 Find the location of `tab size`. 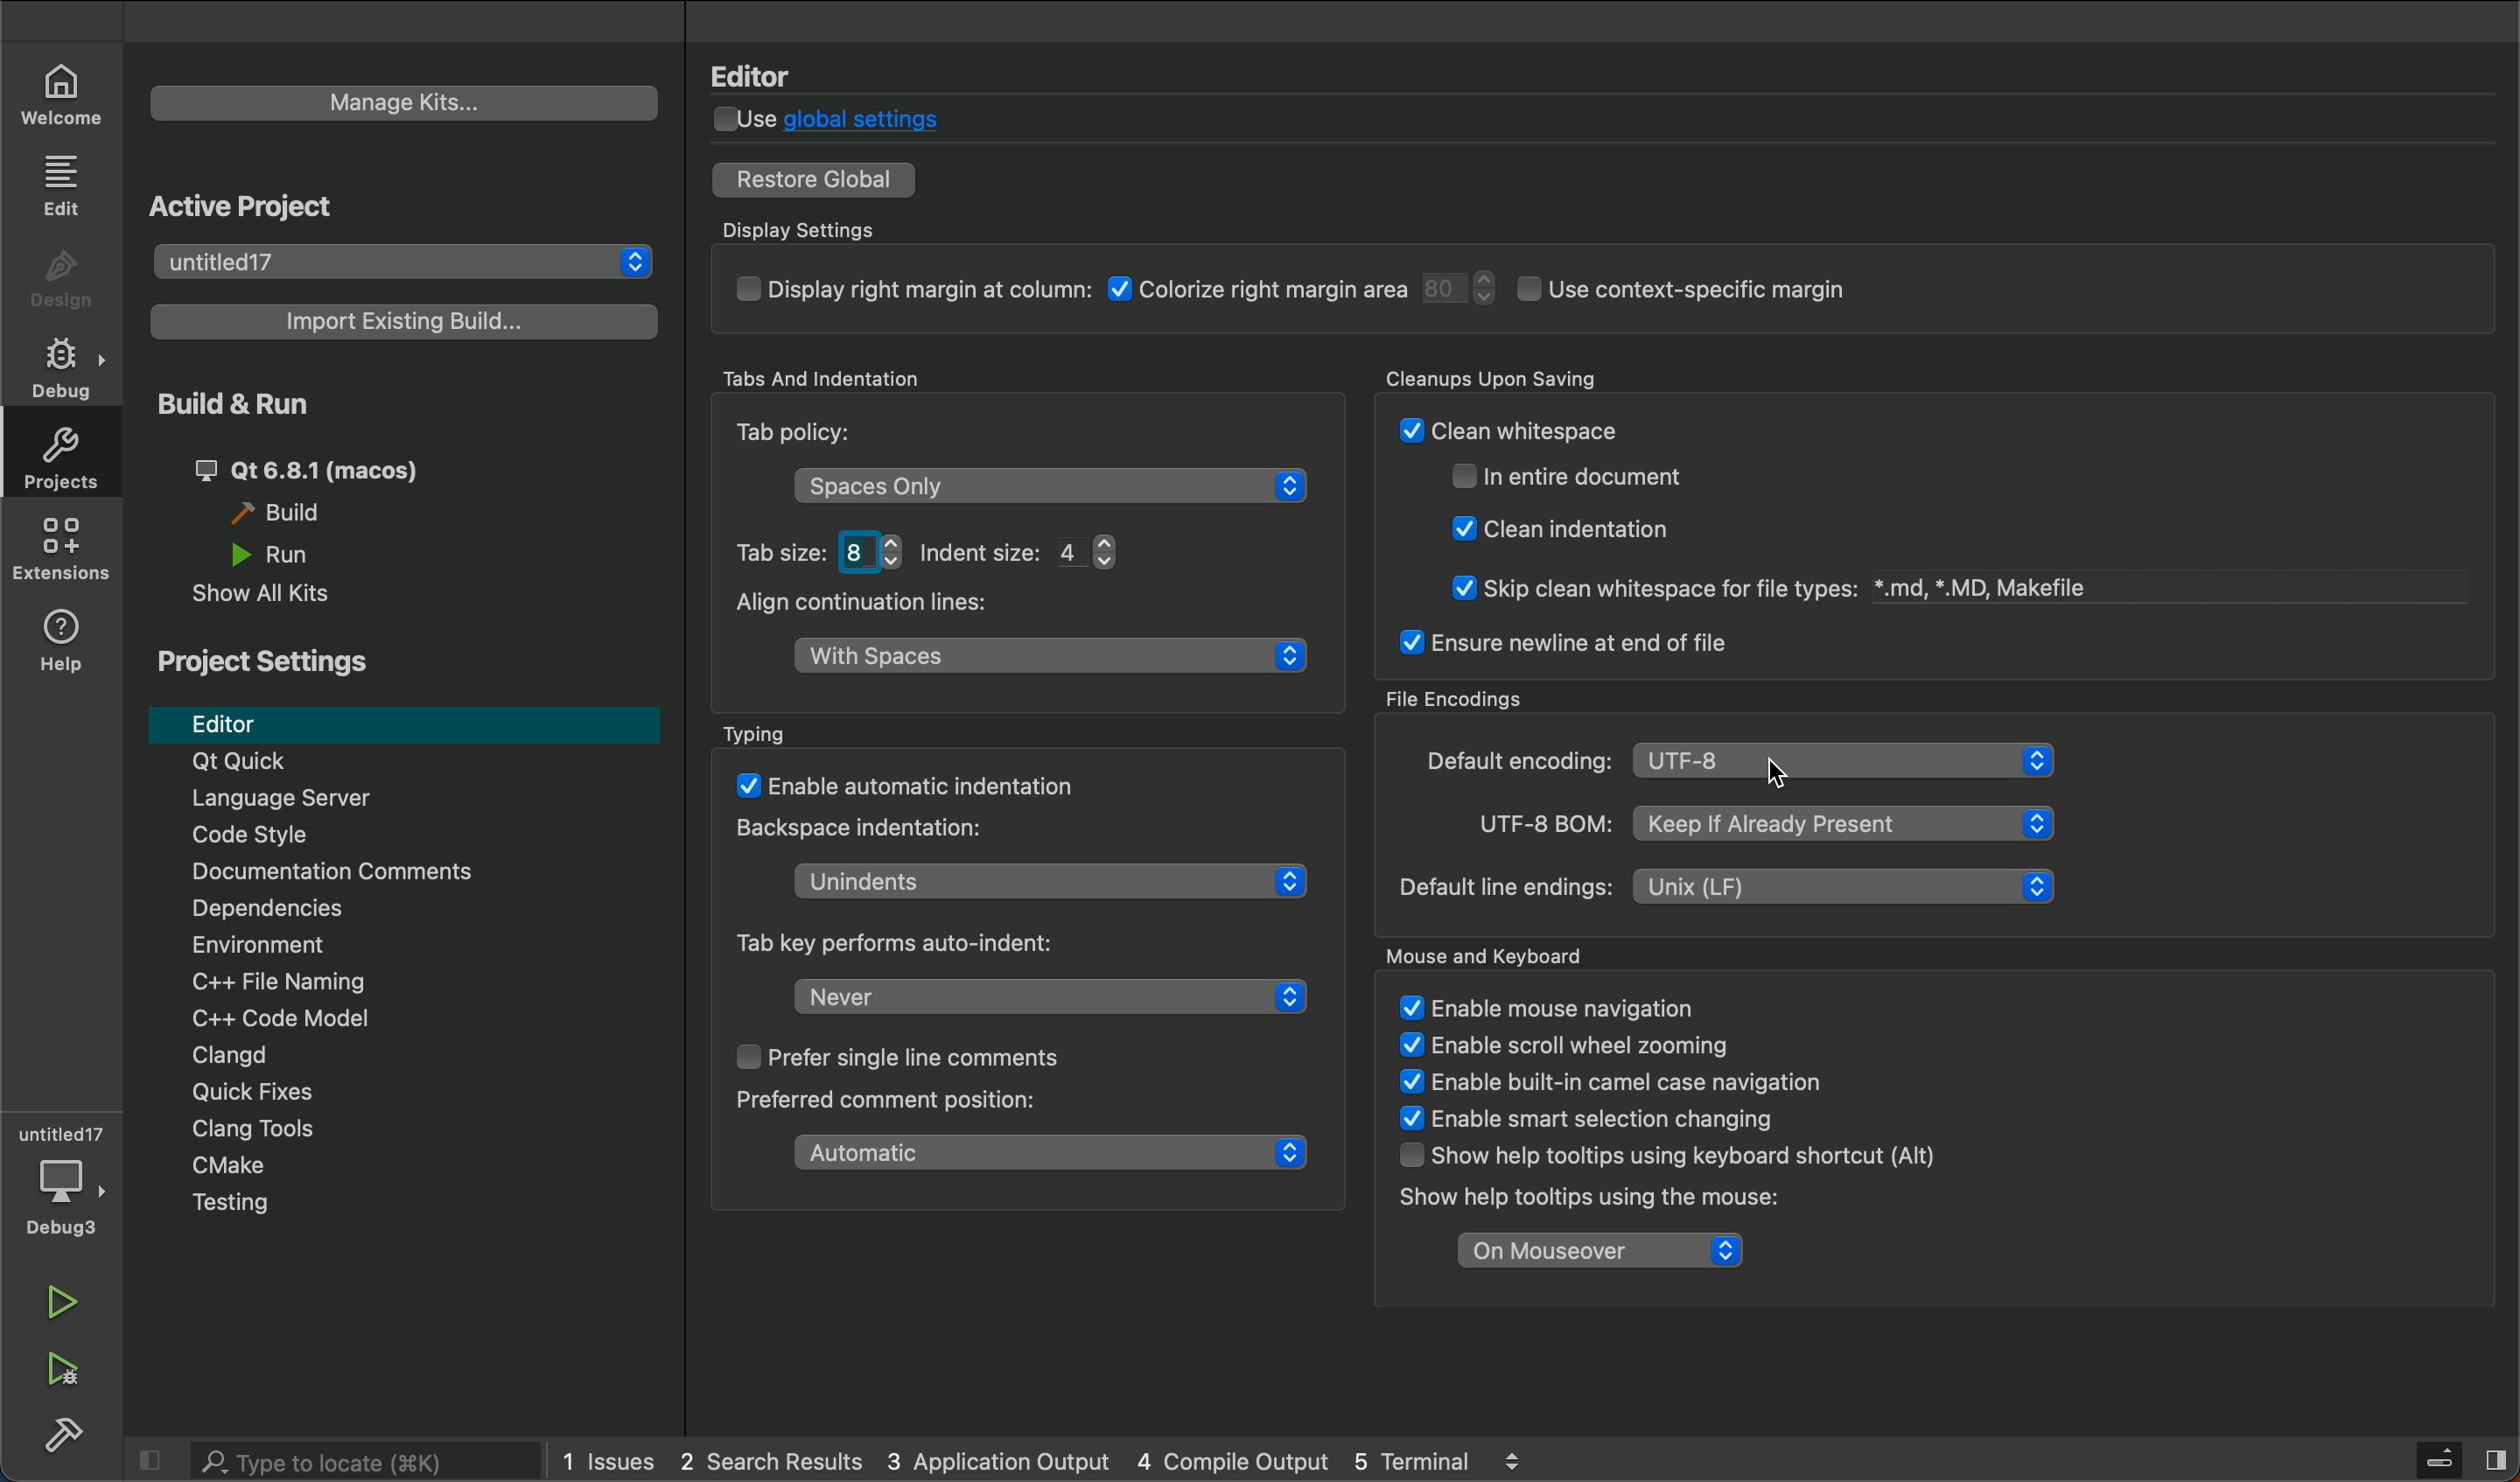

tab size is located at coordinates (806, 550).